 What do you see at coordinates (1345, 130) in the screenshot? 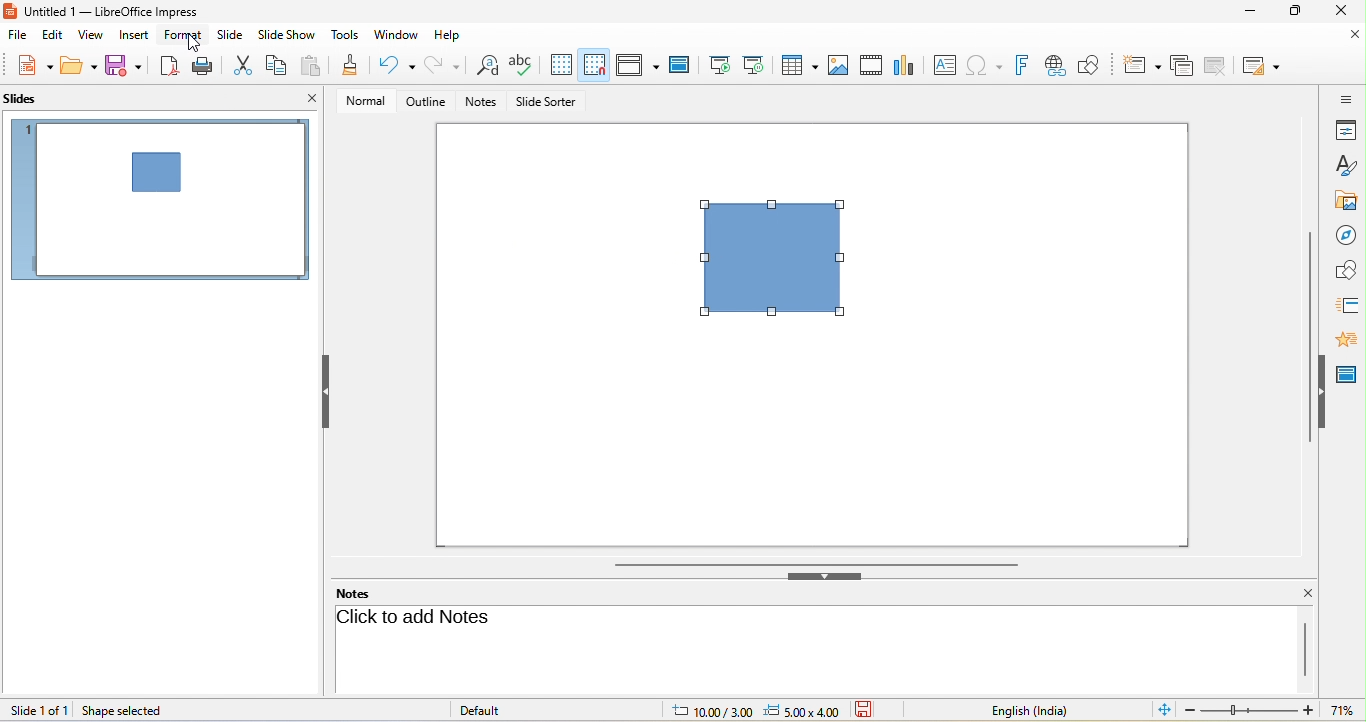
I see `properties` at bounding box center [1345, 130].